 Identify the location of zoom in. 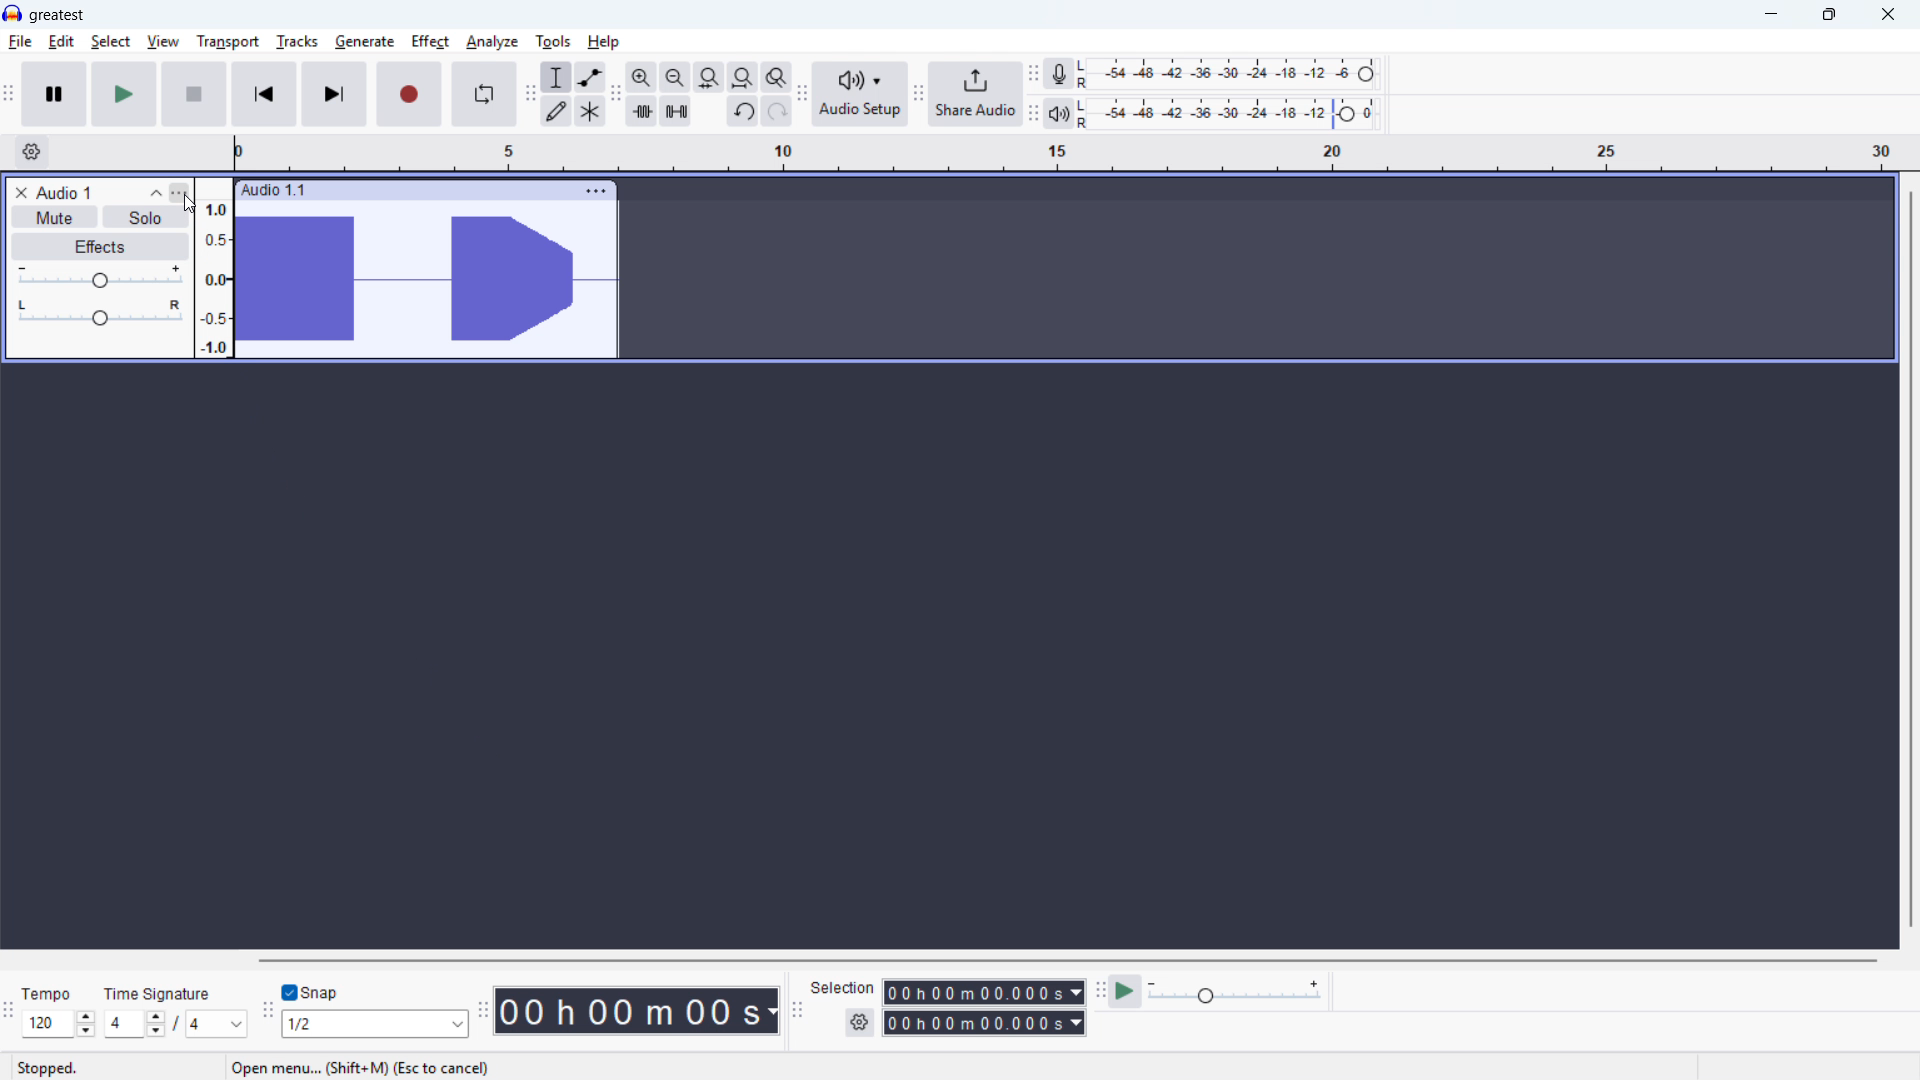
(641, 77).